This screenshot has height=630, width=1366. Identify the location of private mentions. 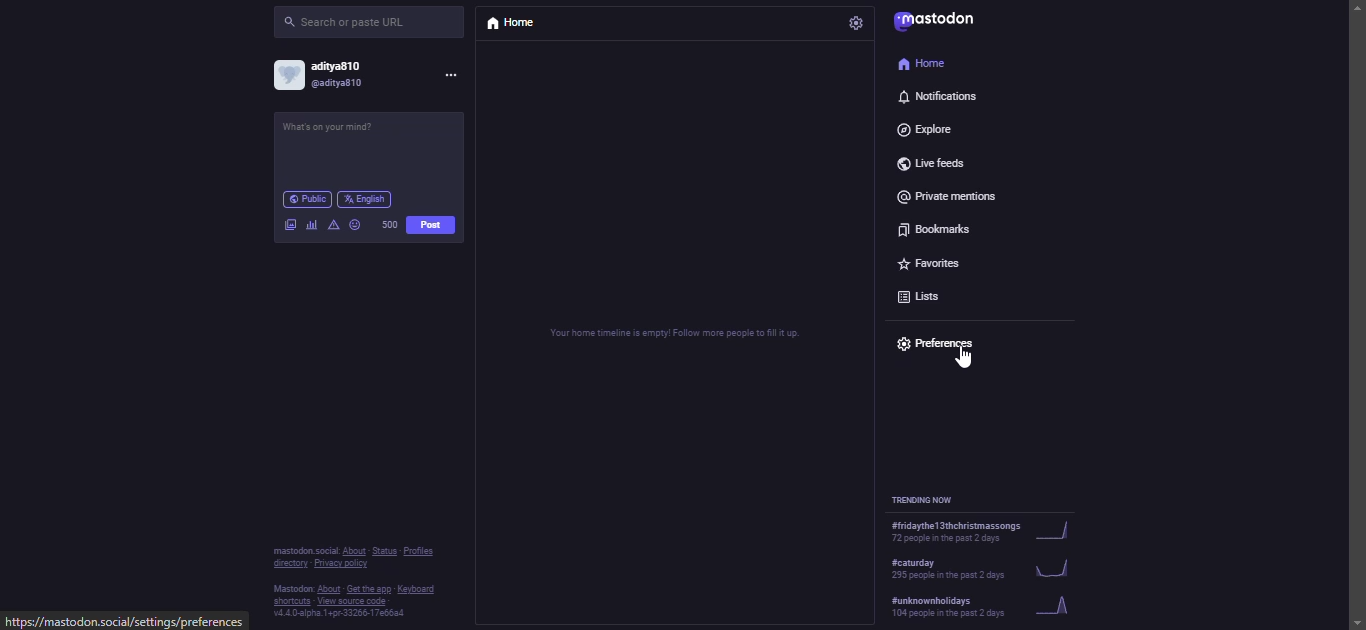
(953, 193).